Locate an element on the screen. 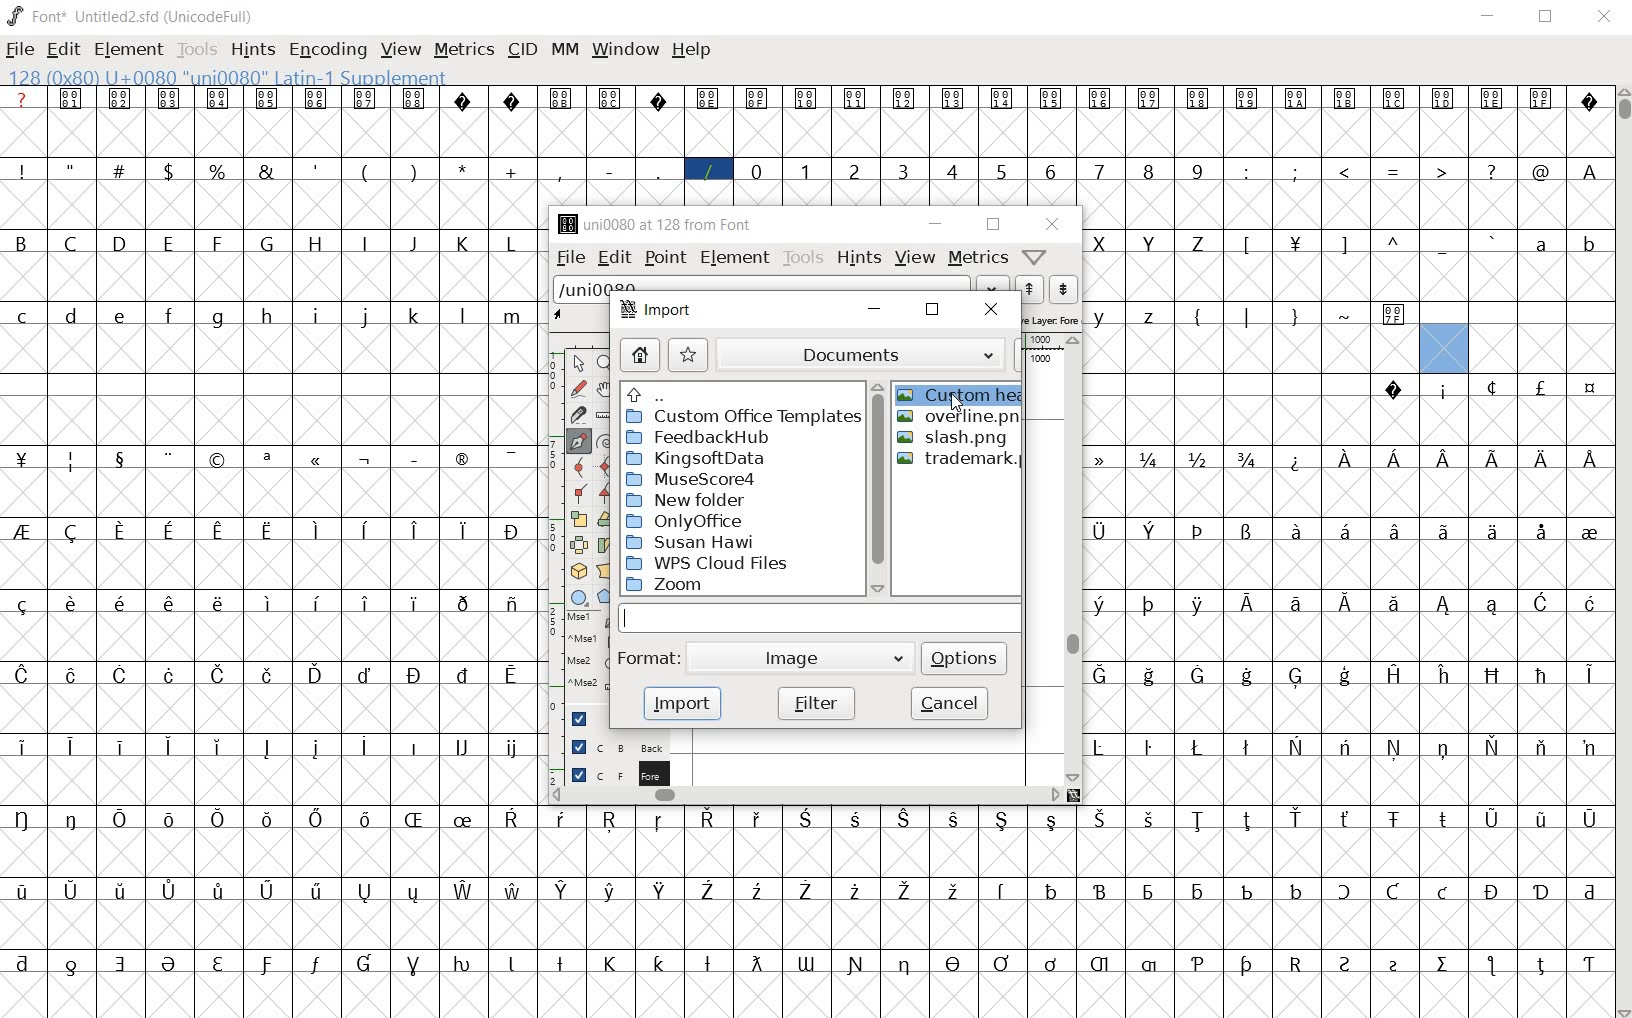  glyph is located at coordinates (658, 821).